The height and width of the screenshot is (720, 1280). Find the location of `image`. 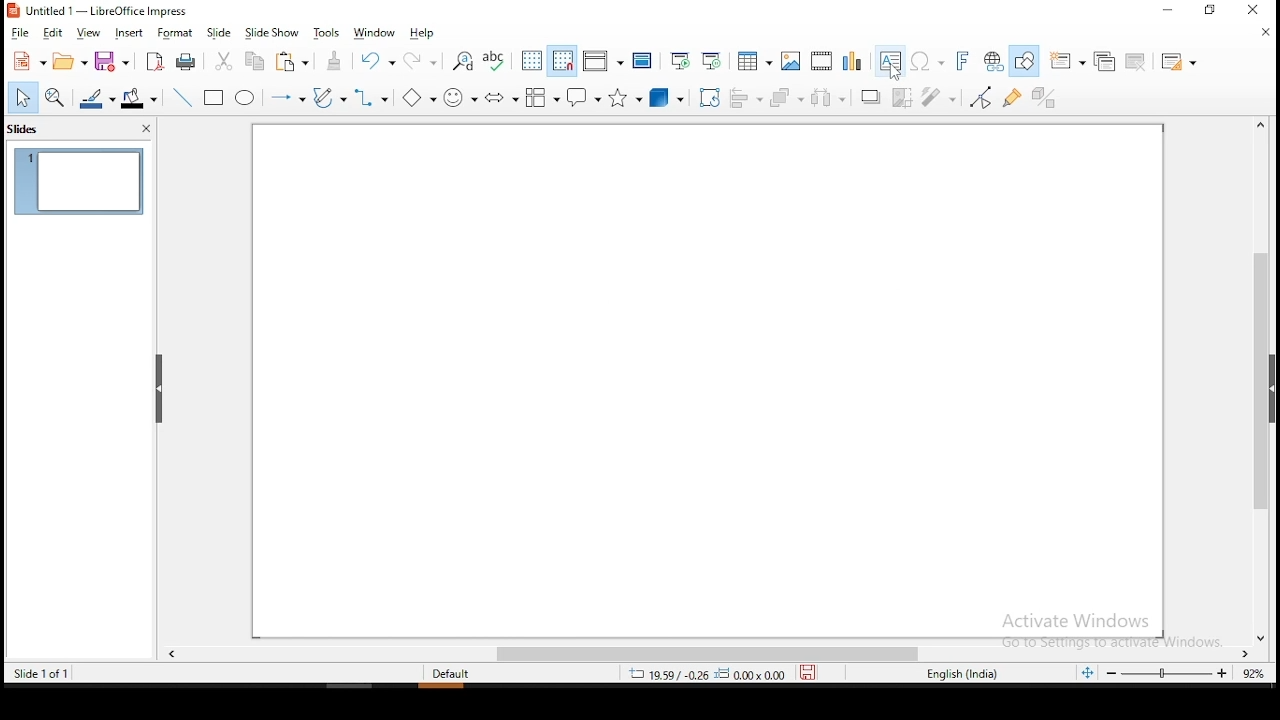

image is located at coordinates (790, 60).